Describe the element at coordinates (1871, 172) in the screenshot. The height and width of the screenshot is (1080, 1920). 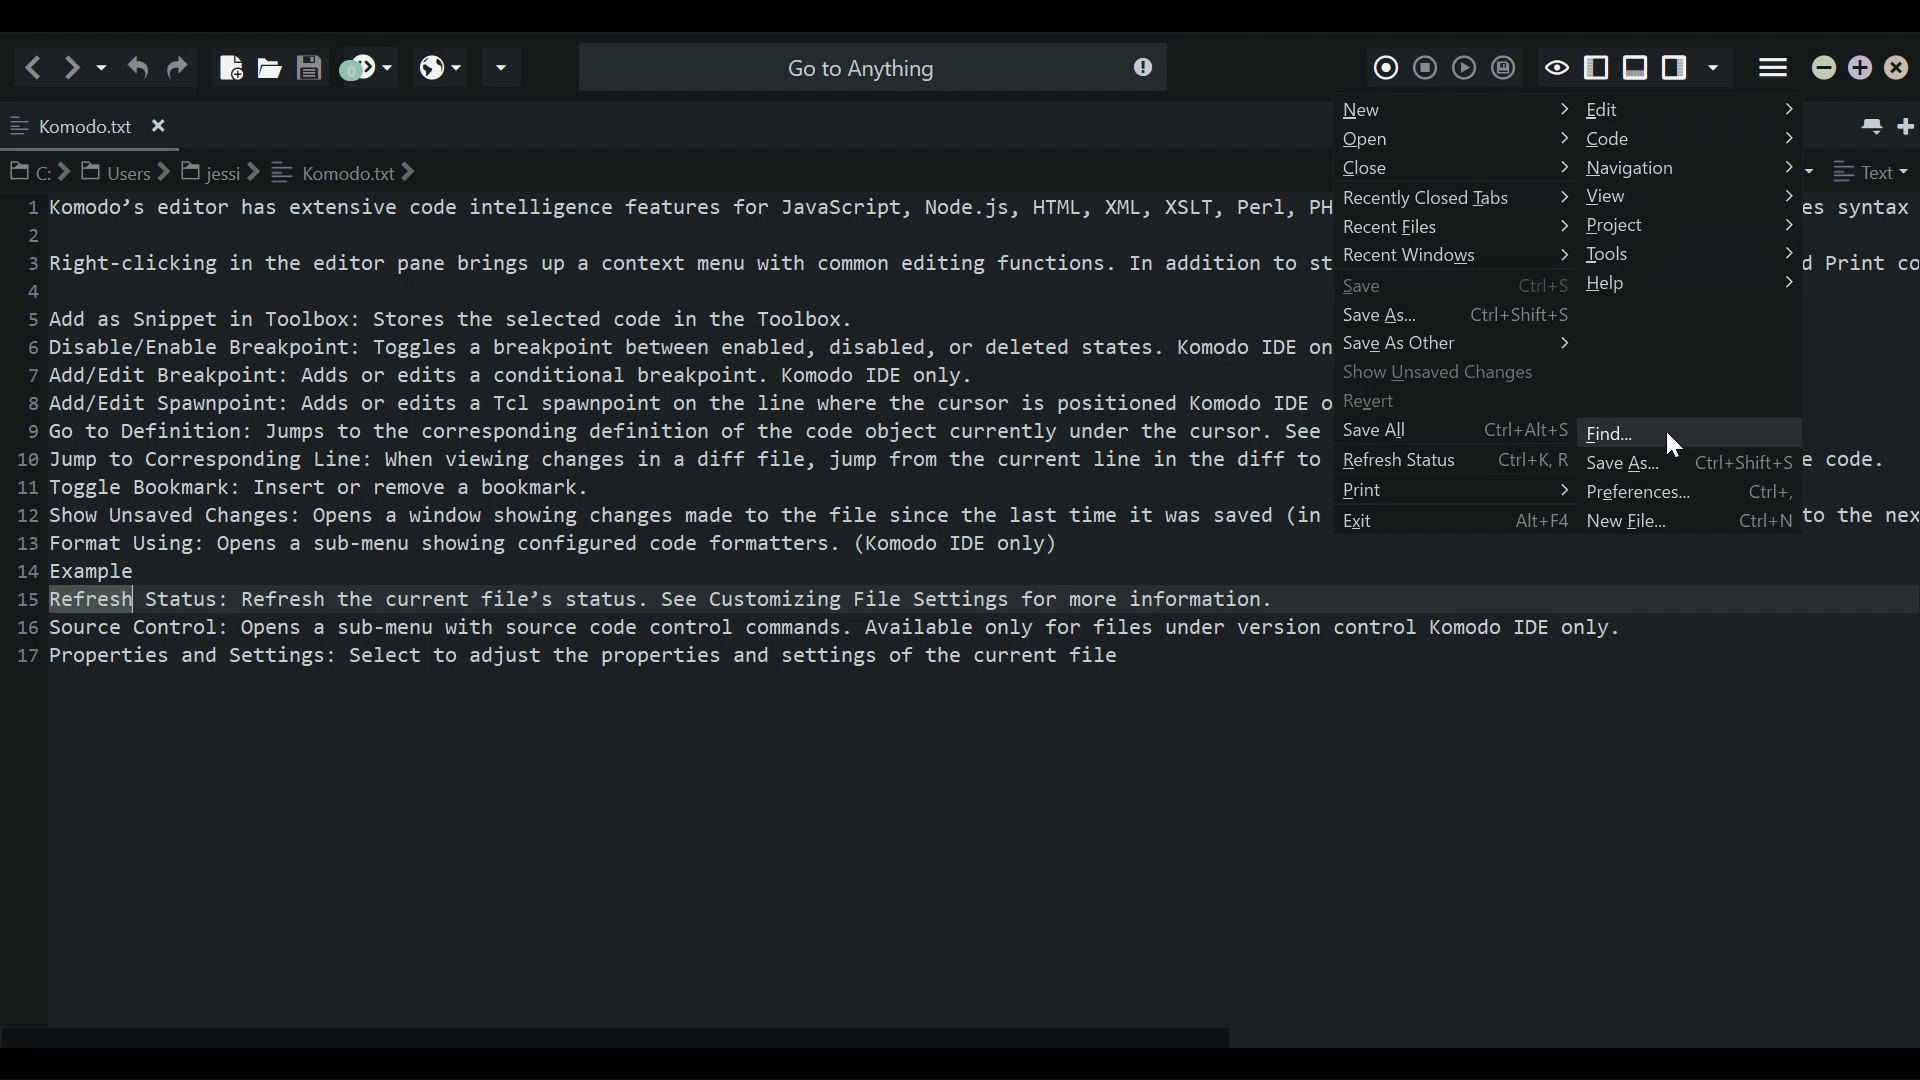
I see `File Type` at that location.